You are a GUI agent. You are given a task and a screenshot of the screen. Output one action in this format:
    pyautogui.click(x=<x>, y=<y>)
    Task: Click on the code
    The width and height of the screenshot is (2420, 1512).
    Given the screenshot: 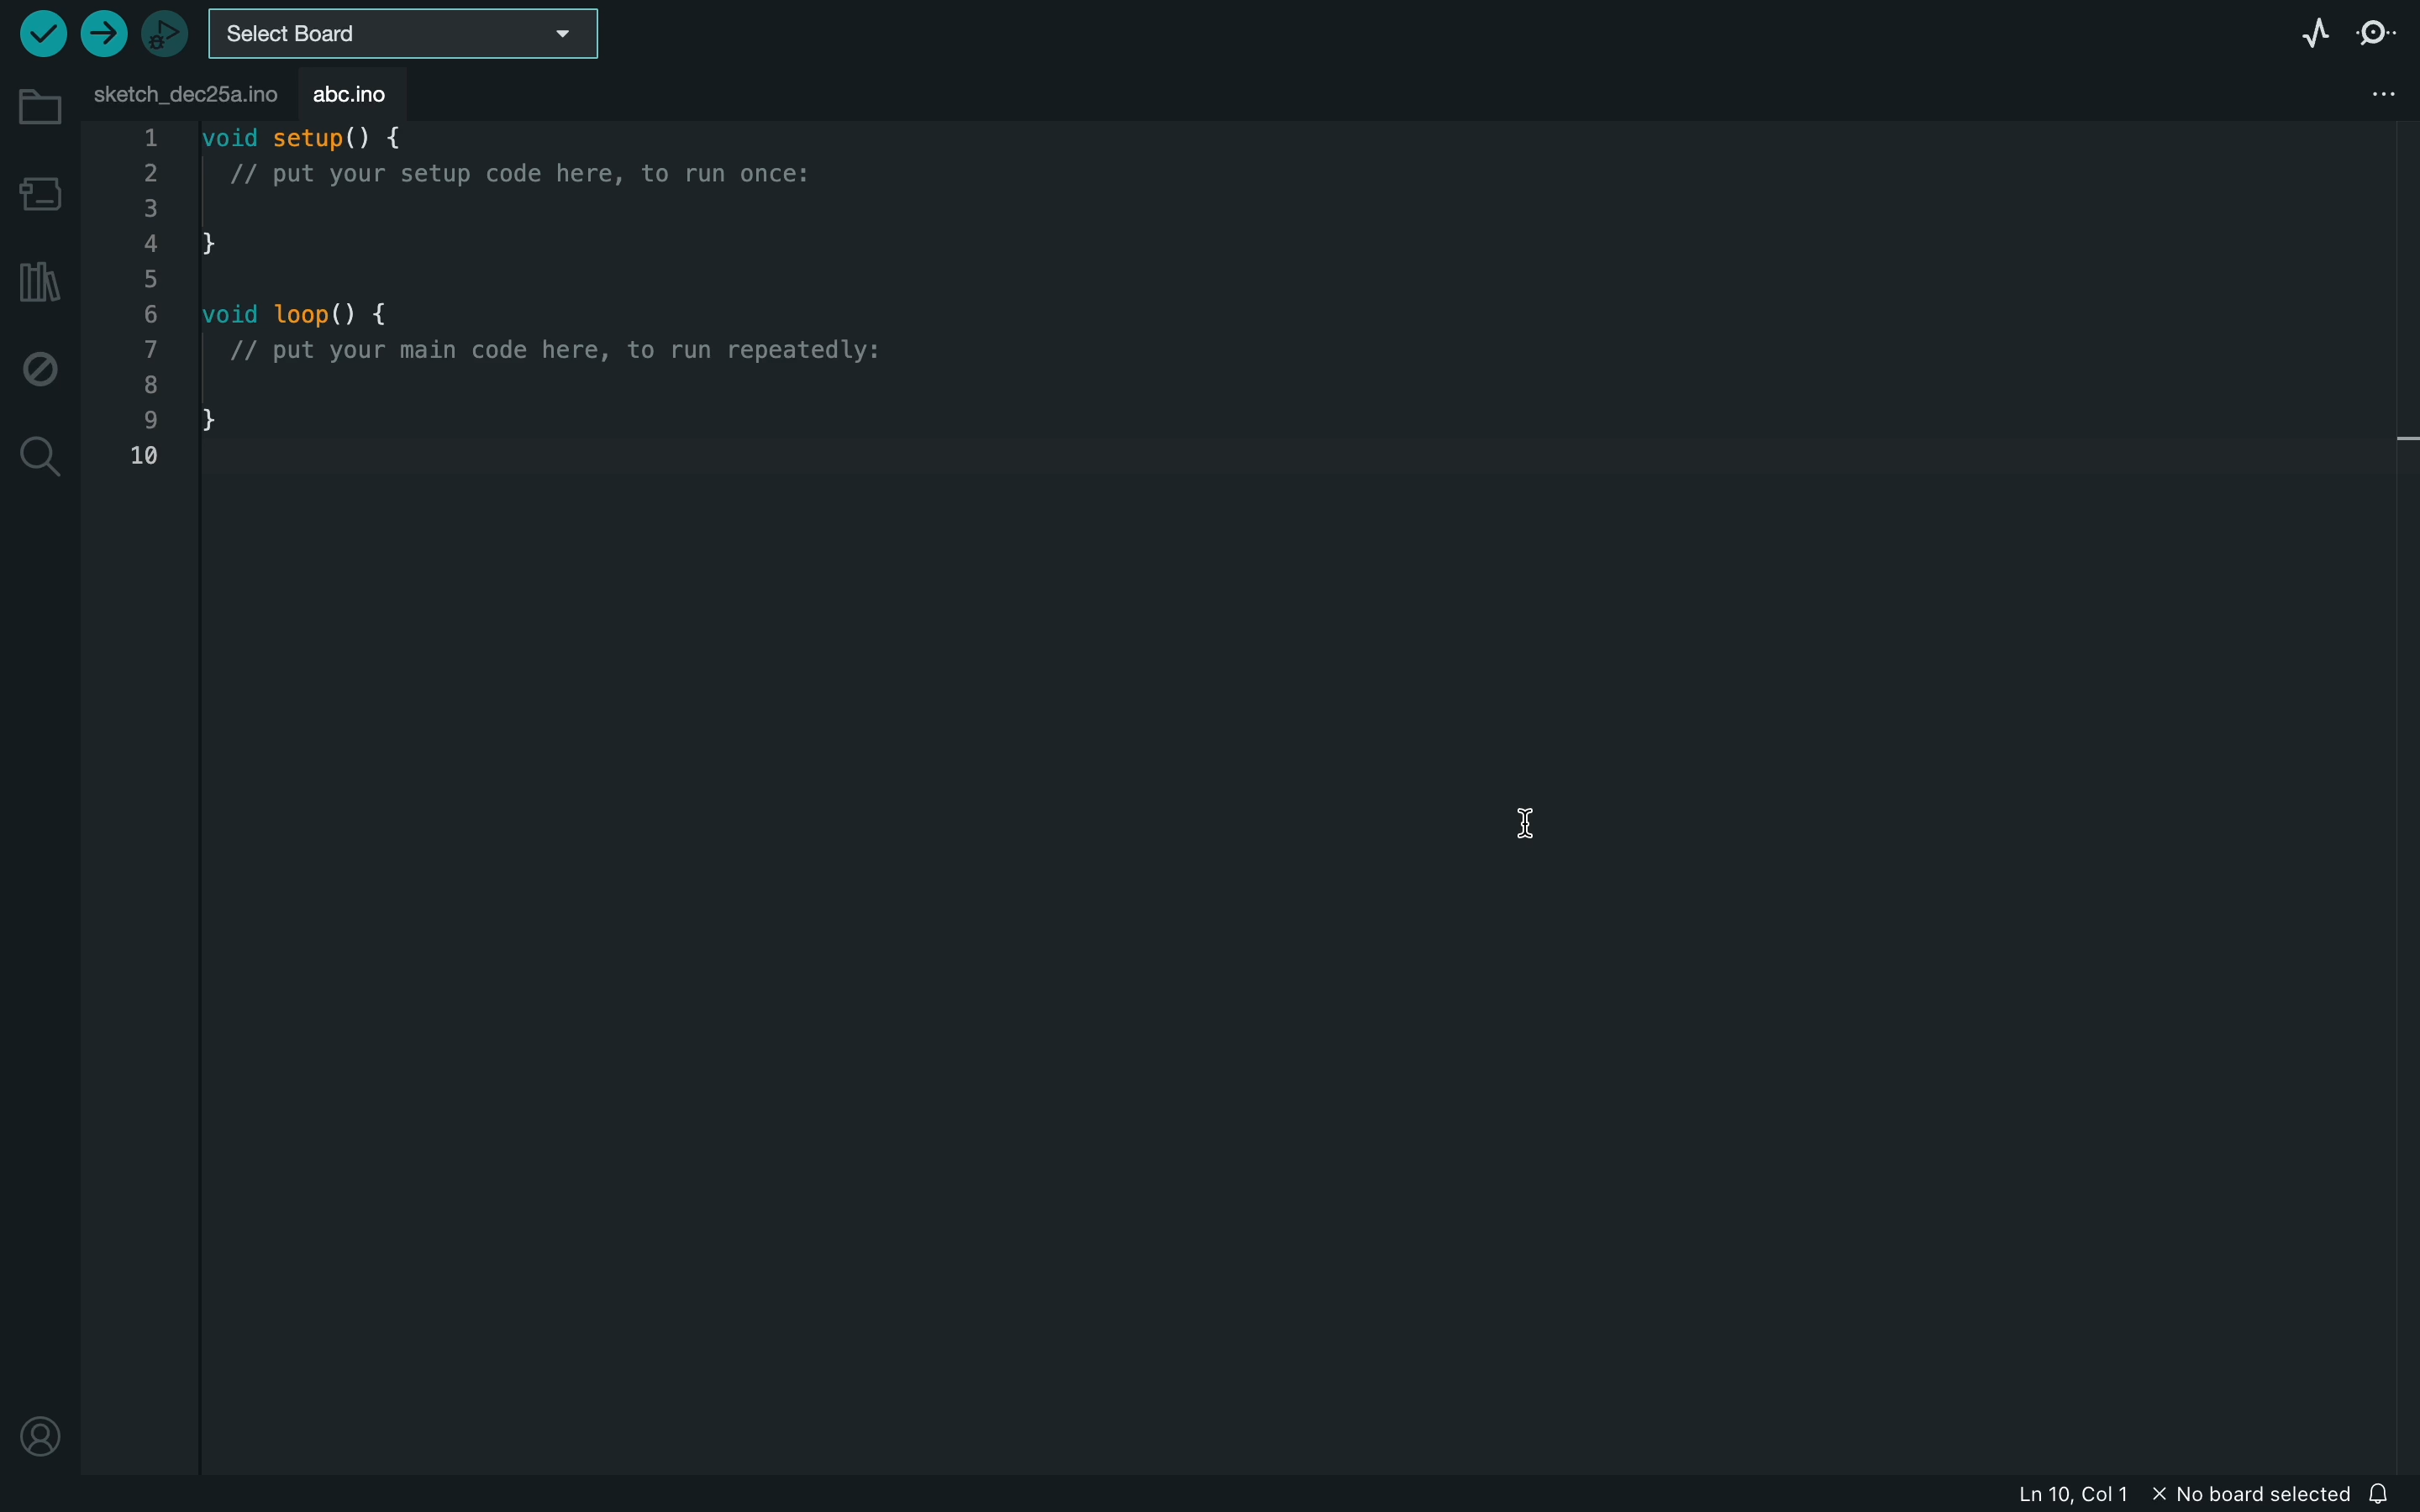 What is the action you would take?
    pyautogui.click(x=547, y=308)
    